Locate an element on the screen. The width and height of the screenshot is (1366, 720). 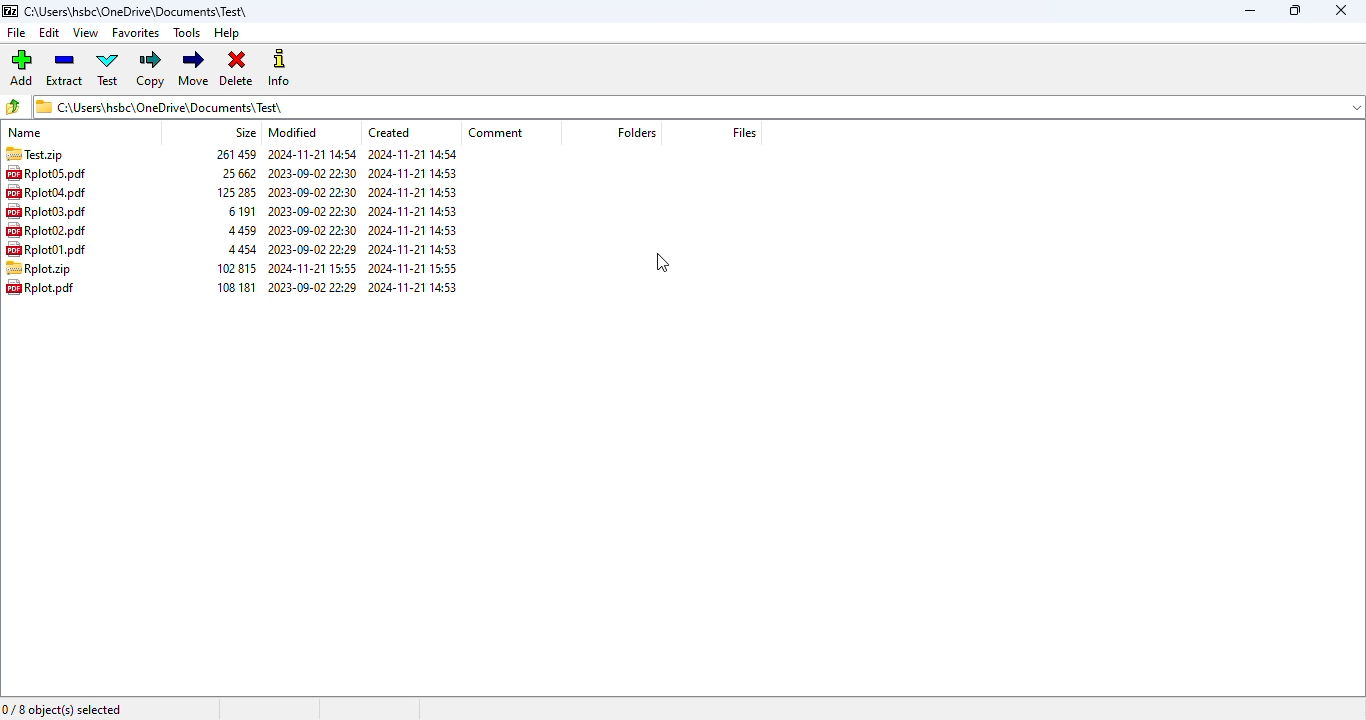
extract is located at coordinates (64, 67).